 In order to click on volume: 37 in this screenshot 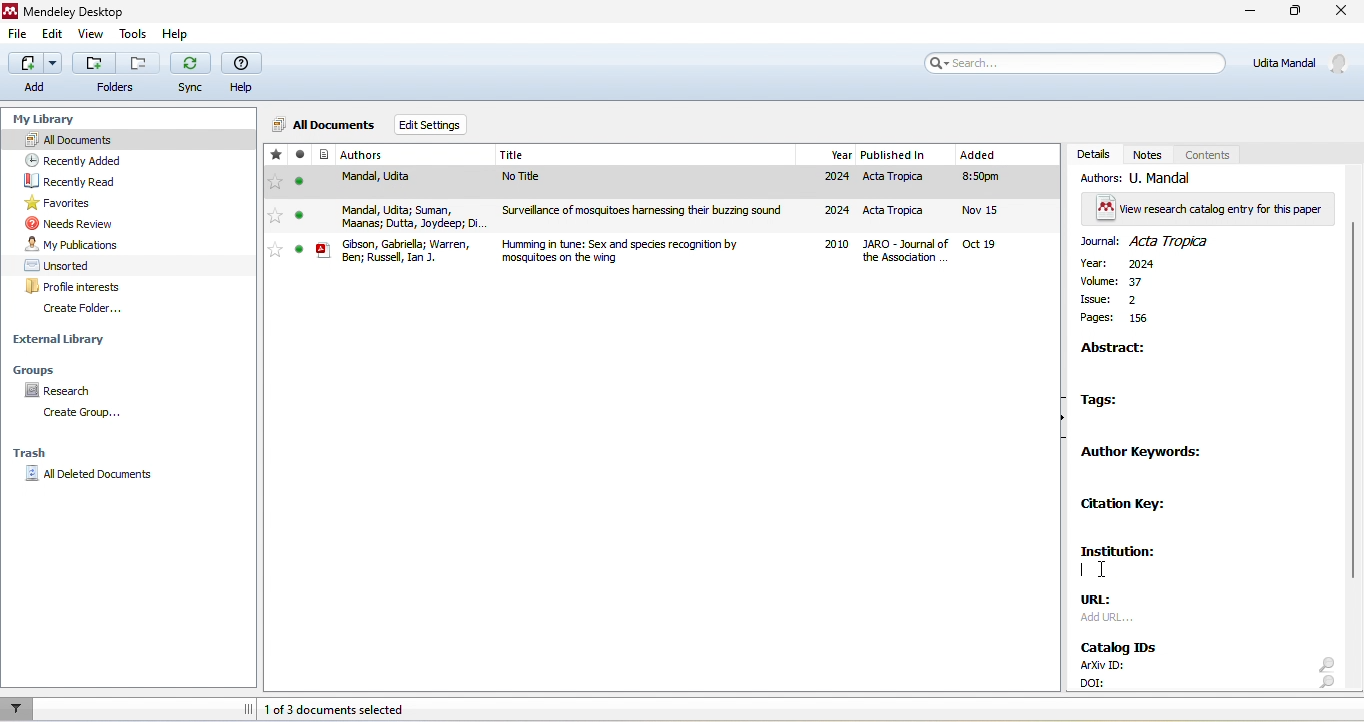, I will do `click(1117, 282)`.